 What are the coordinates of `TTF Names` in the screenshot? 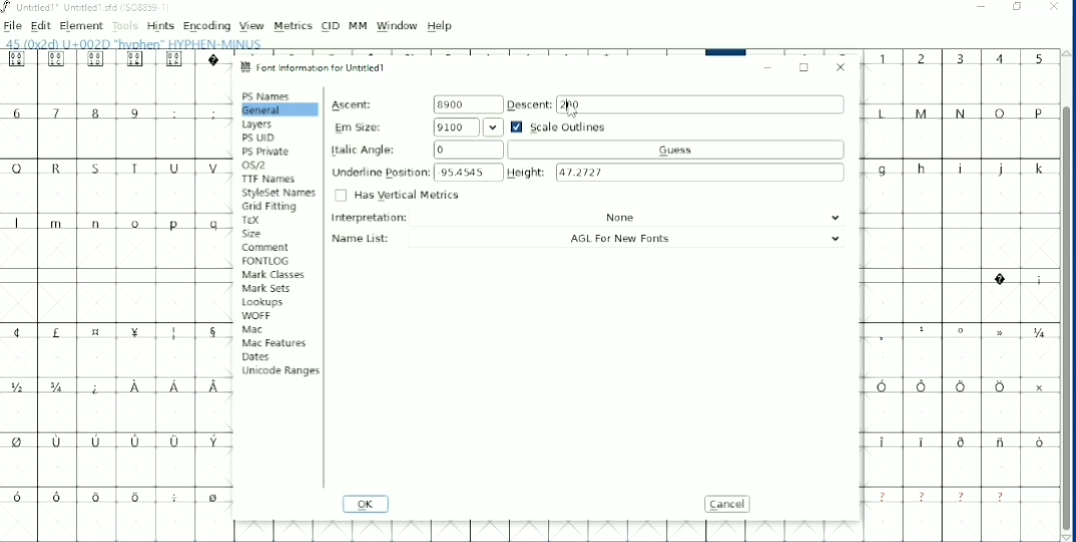 It's located at (269, 179).